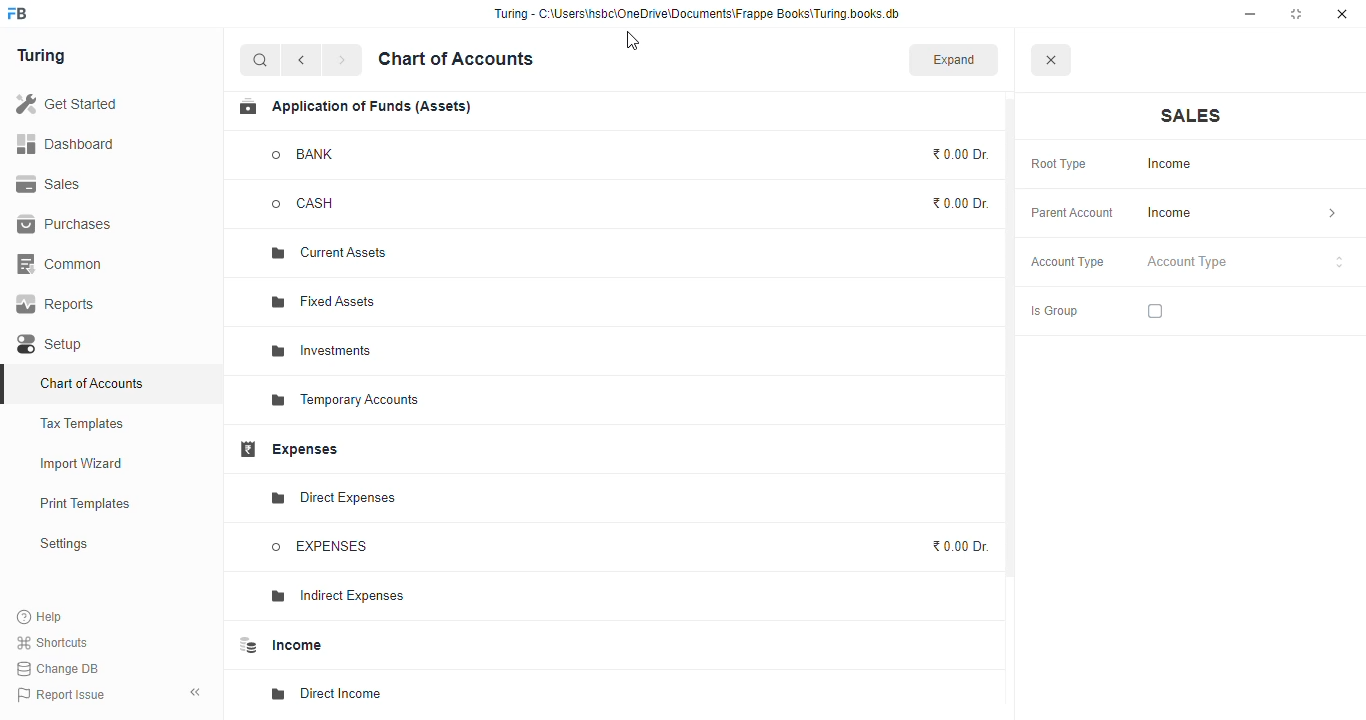 The width and height of the screenshot is (1366, 720). What do you see at coordinates (325, 301) in the screenshot?
I see `fixed assets` at bounding box center [325, 301].